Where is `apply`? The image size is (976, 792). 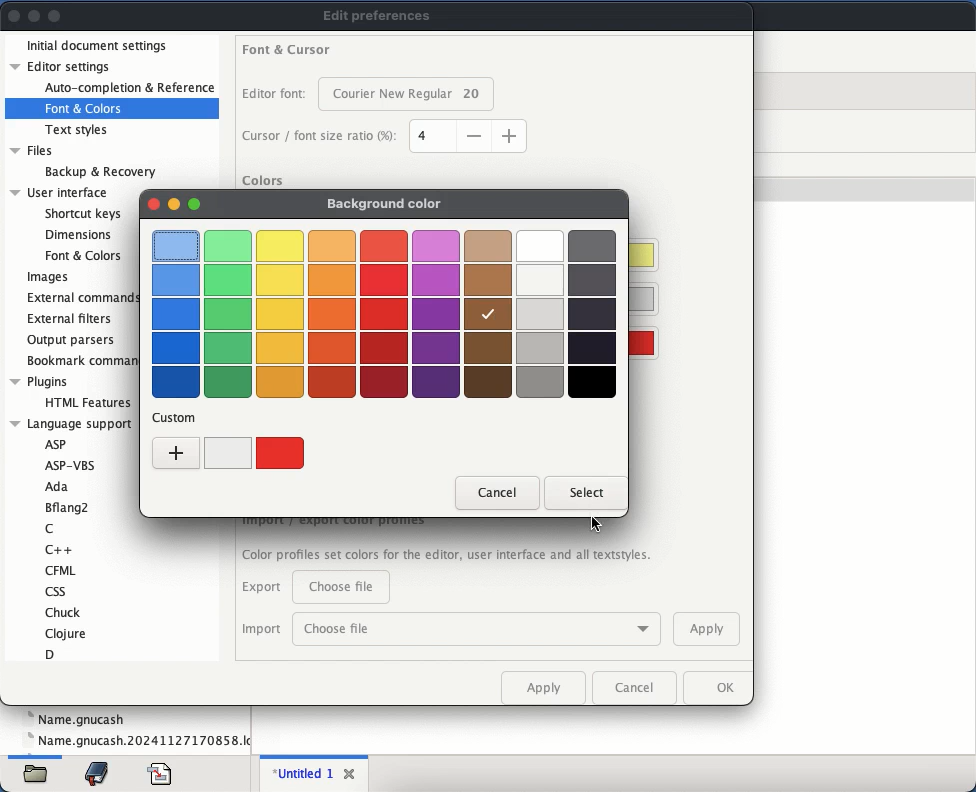
apply is located at coordinates (546, 686).